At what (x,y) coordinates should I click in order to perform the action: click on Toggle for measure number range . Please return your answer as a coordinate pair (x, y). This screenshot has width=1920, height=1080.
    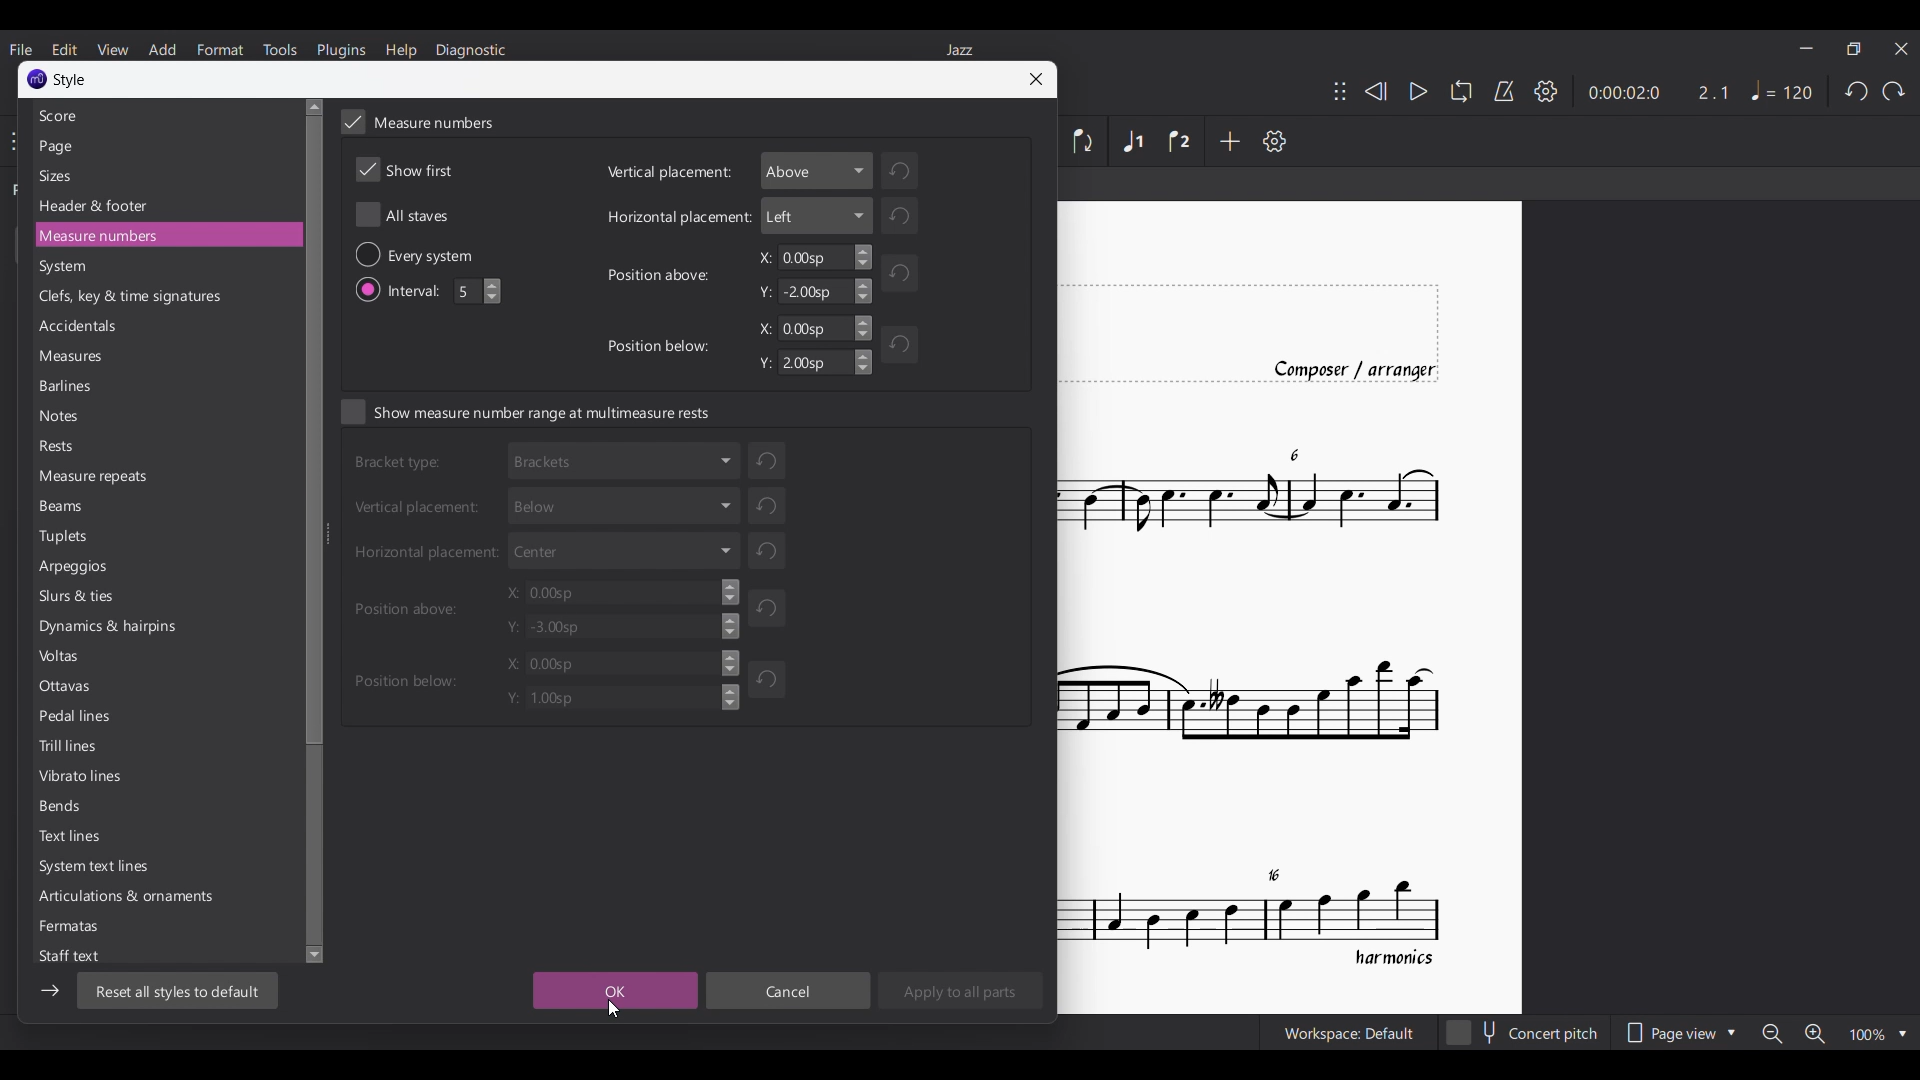
    Looking at the image, I should click on (526, 411).